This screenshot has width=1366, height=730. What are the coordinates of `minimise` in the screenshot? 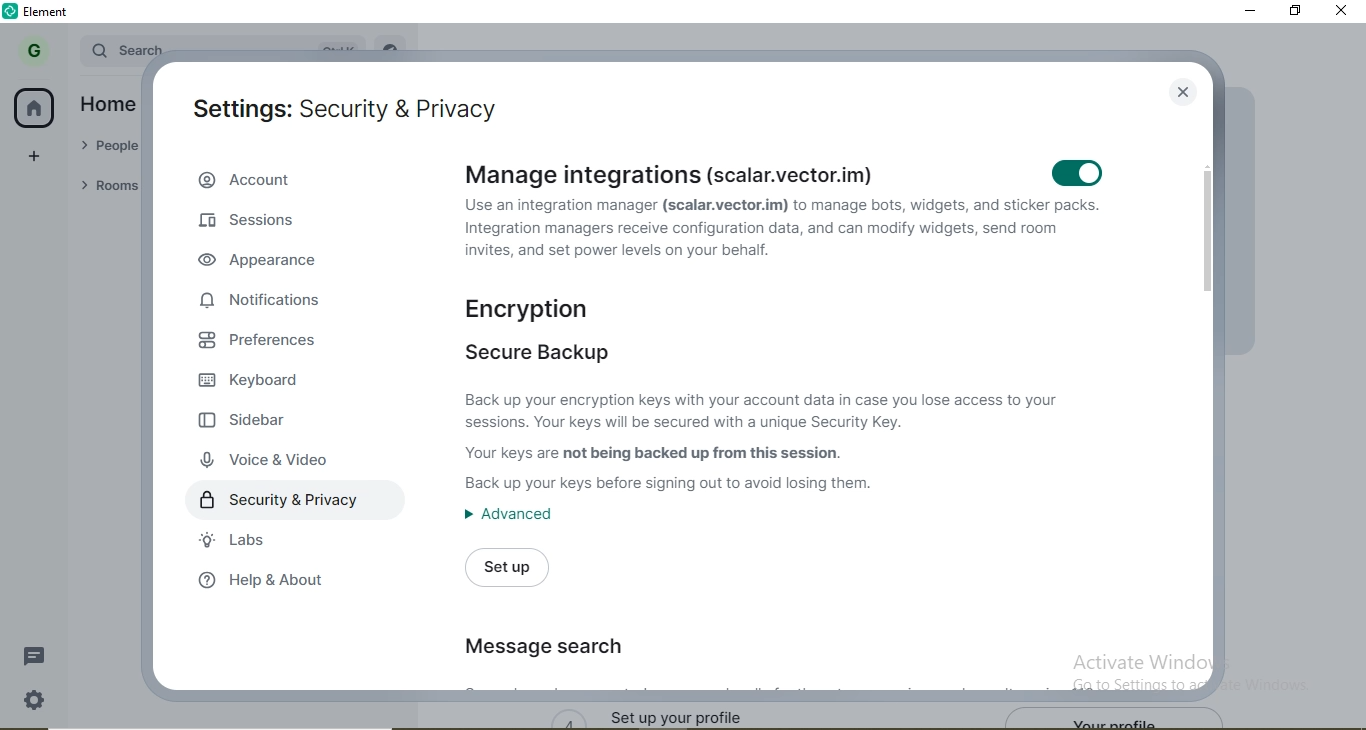 It's located at (1249, 10).